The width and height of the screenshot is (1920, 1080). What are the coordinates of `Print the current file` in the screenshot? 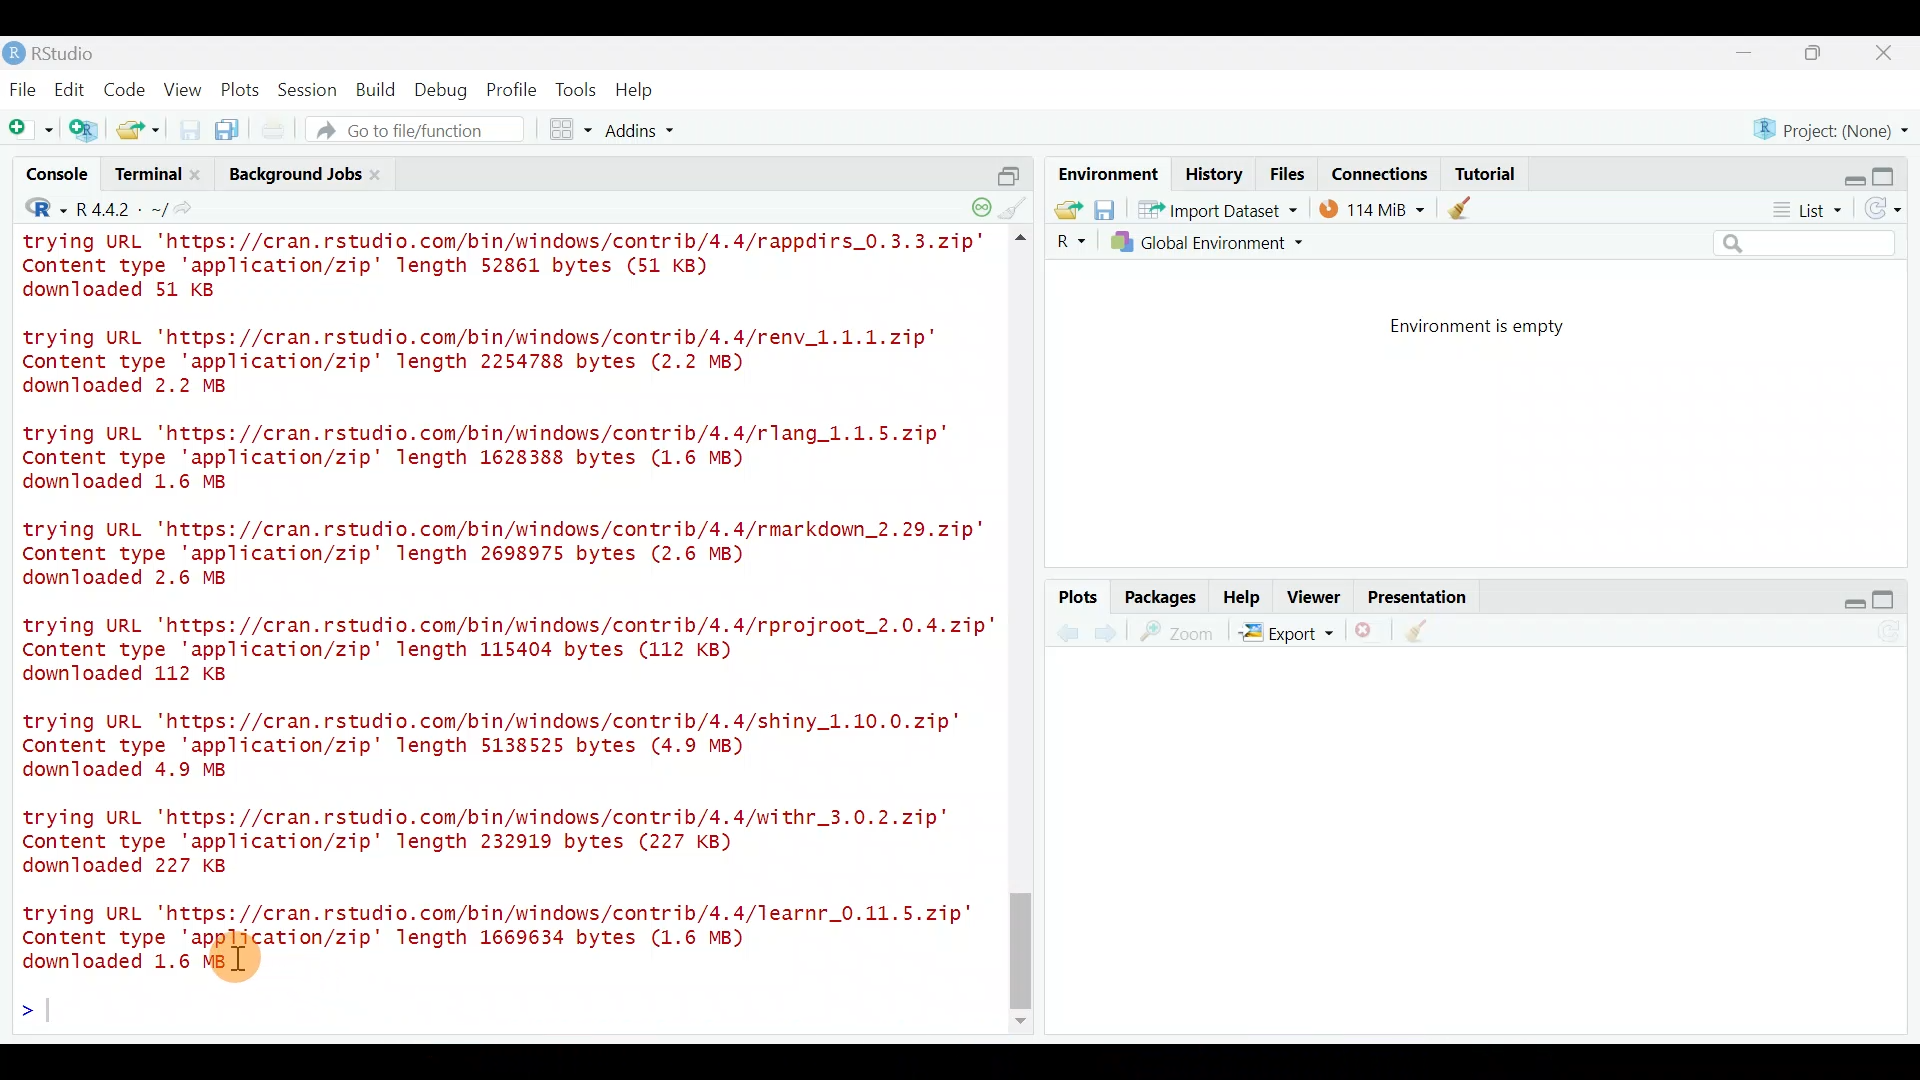 It's located at (275, 130).